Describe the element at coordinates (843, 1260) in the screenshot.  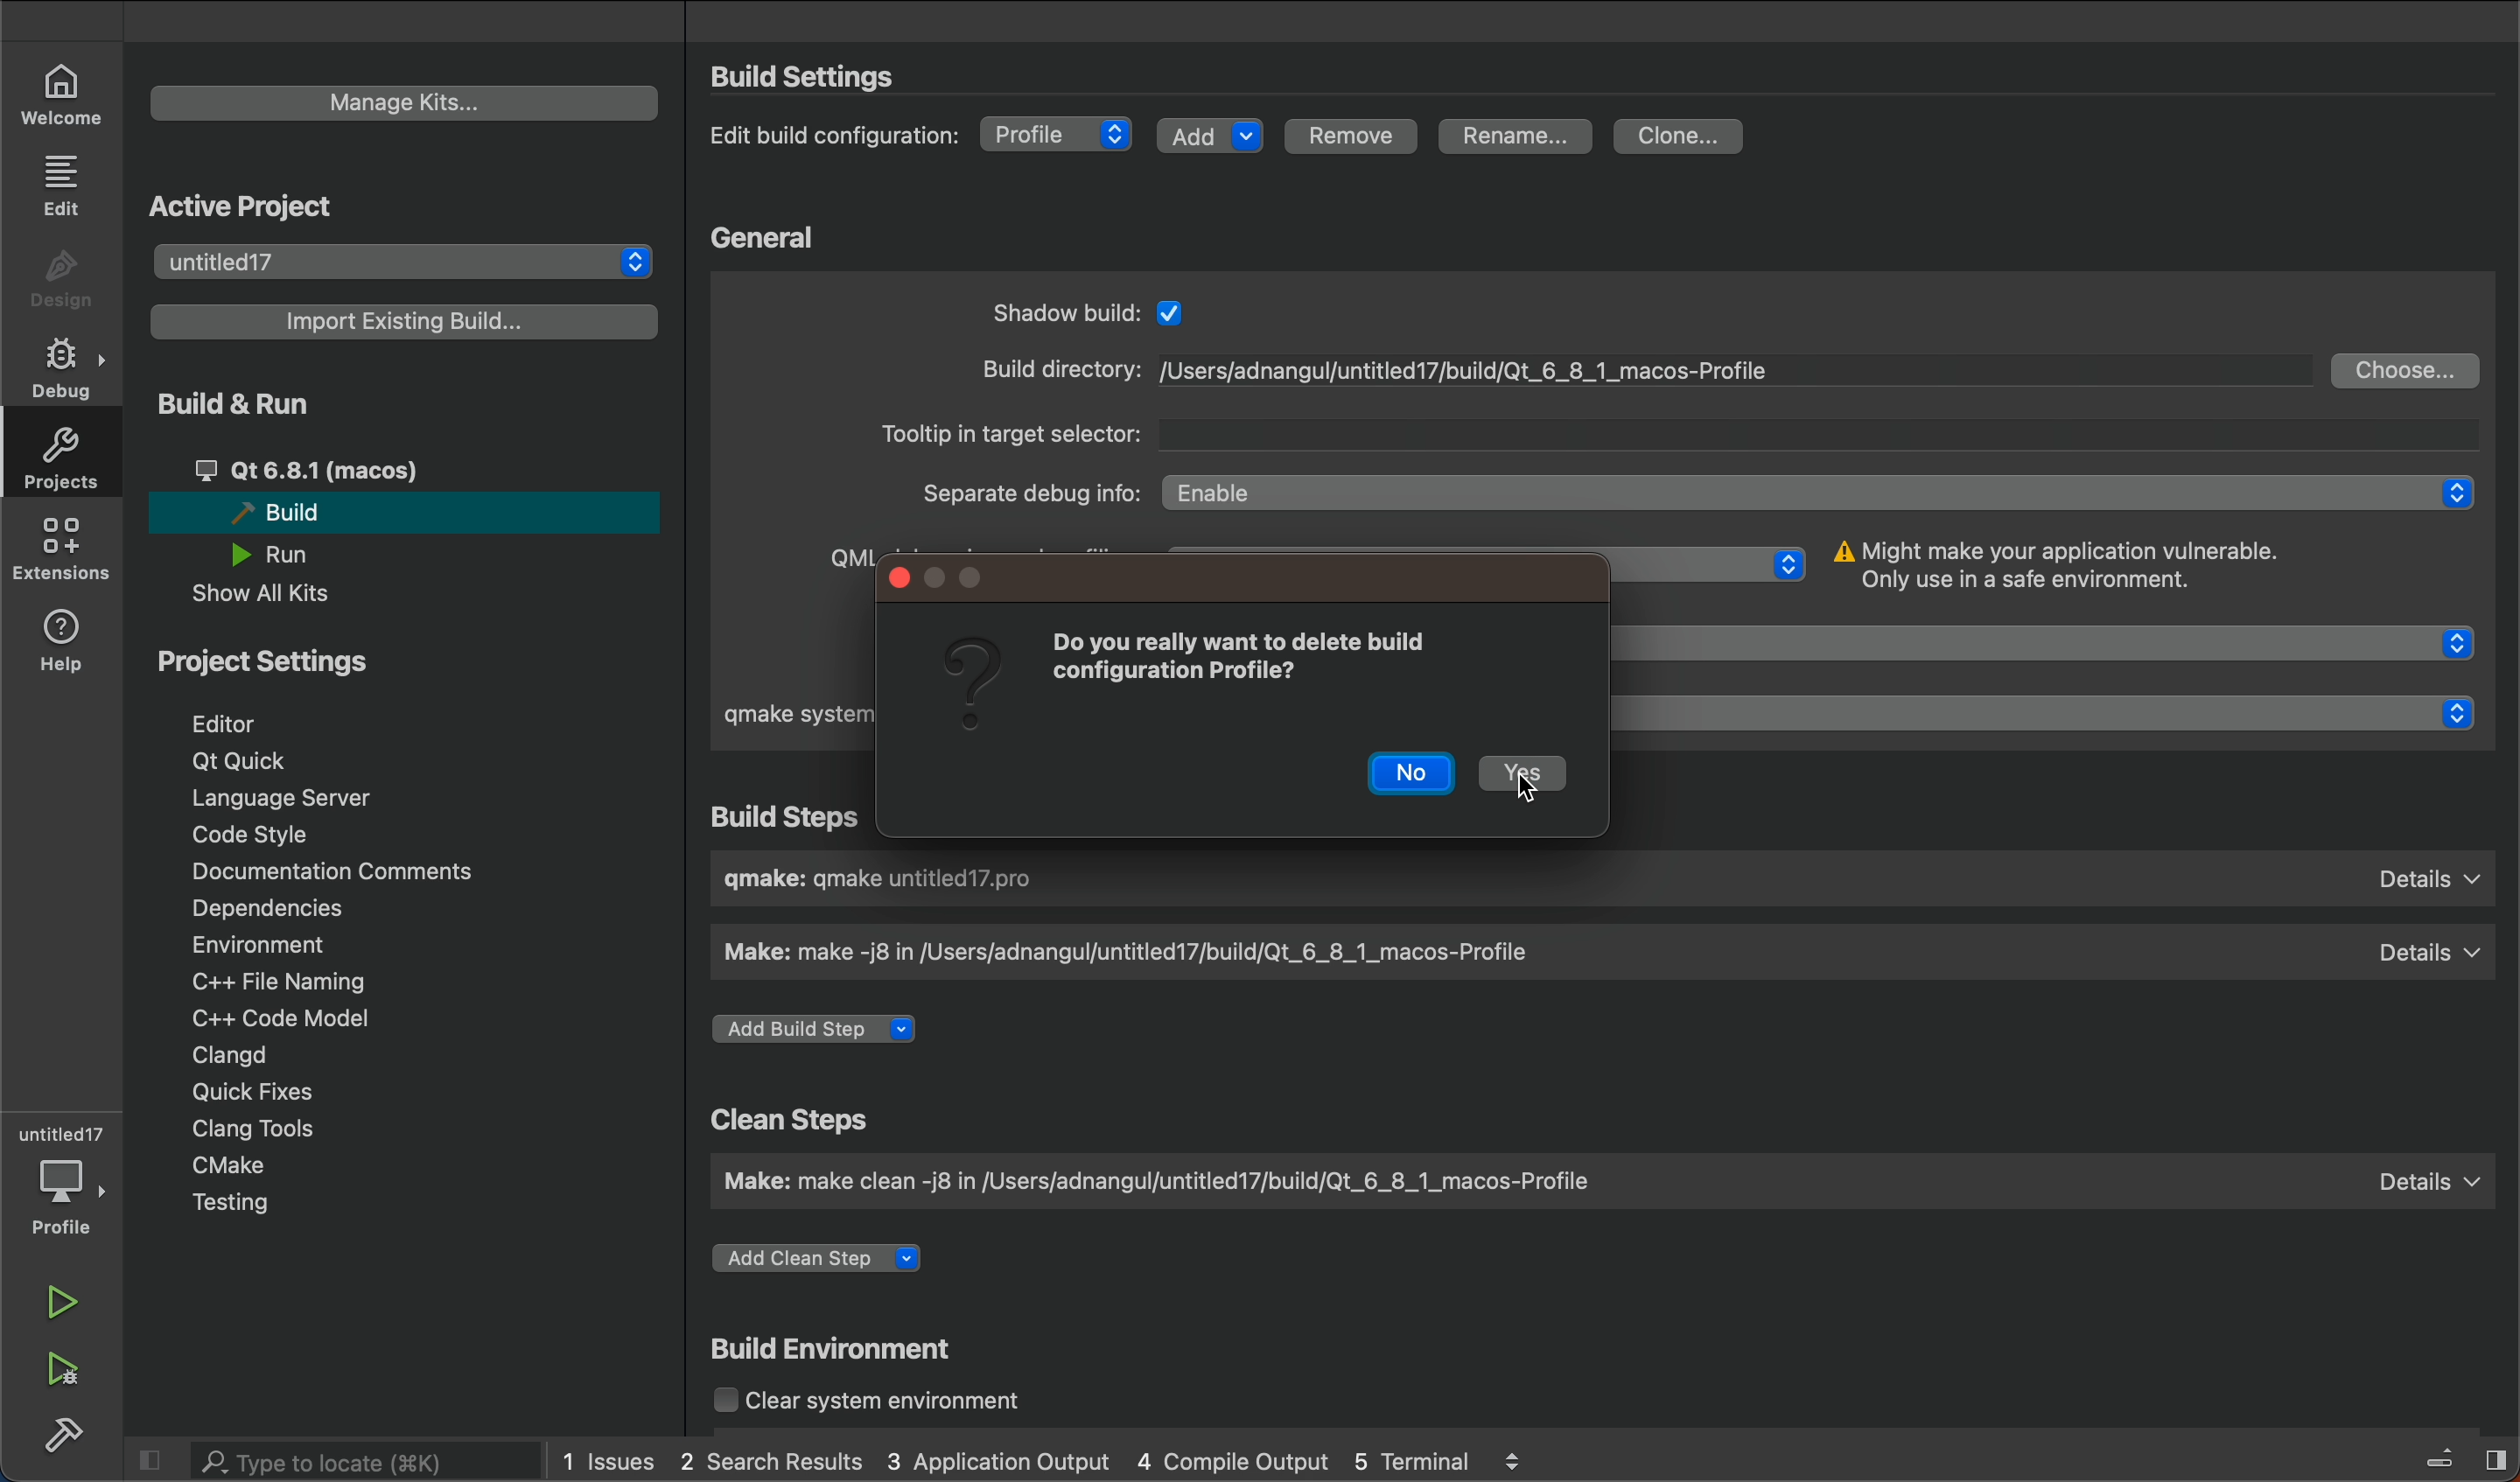
I see `add a step` at that location.